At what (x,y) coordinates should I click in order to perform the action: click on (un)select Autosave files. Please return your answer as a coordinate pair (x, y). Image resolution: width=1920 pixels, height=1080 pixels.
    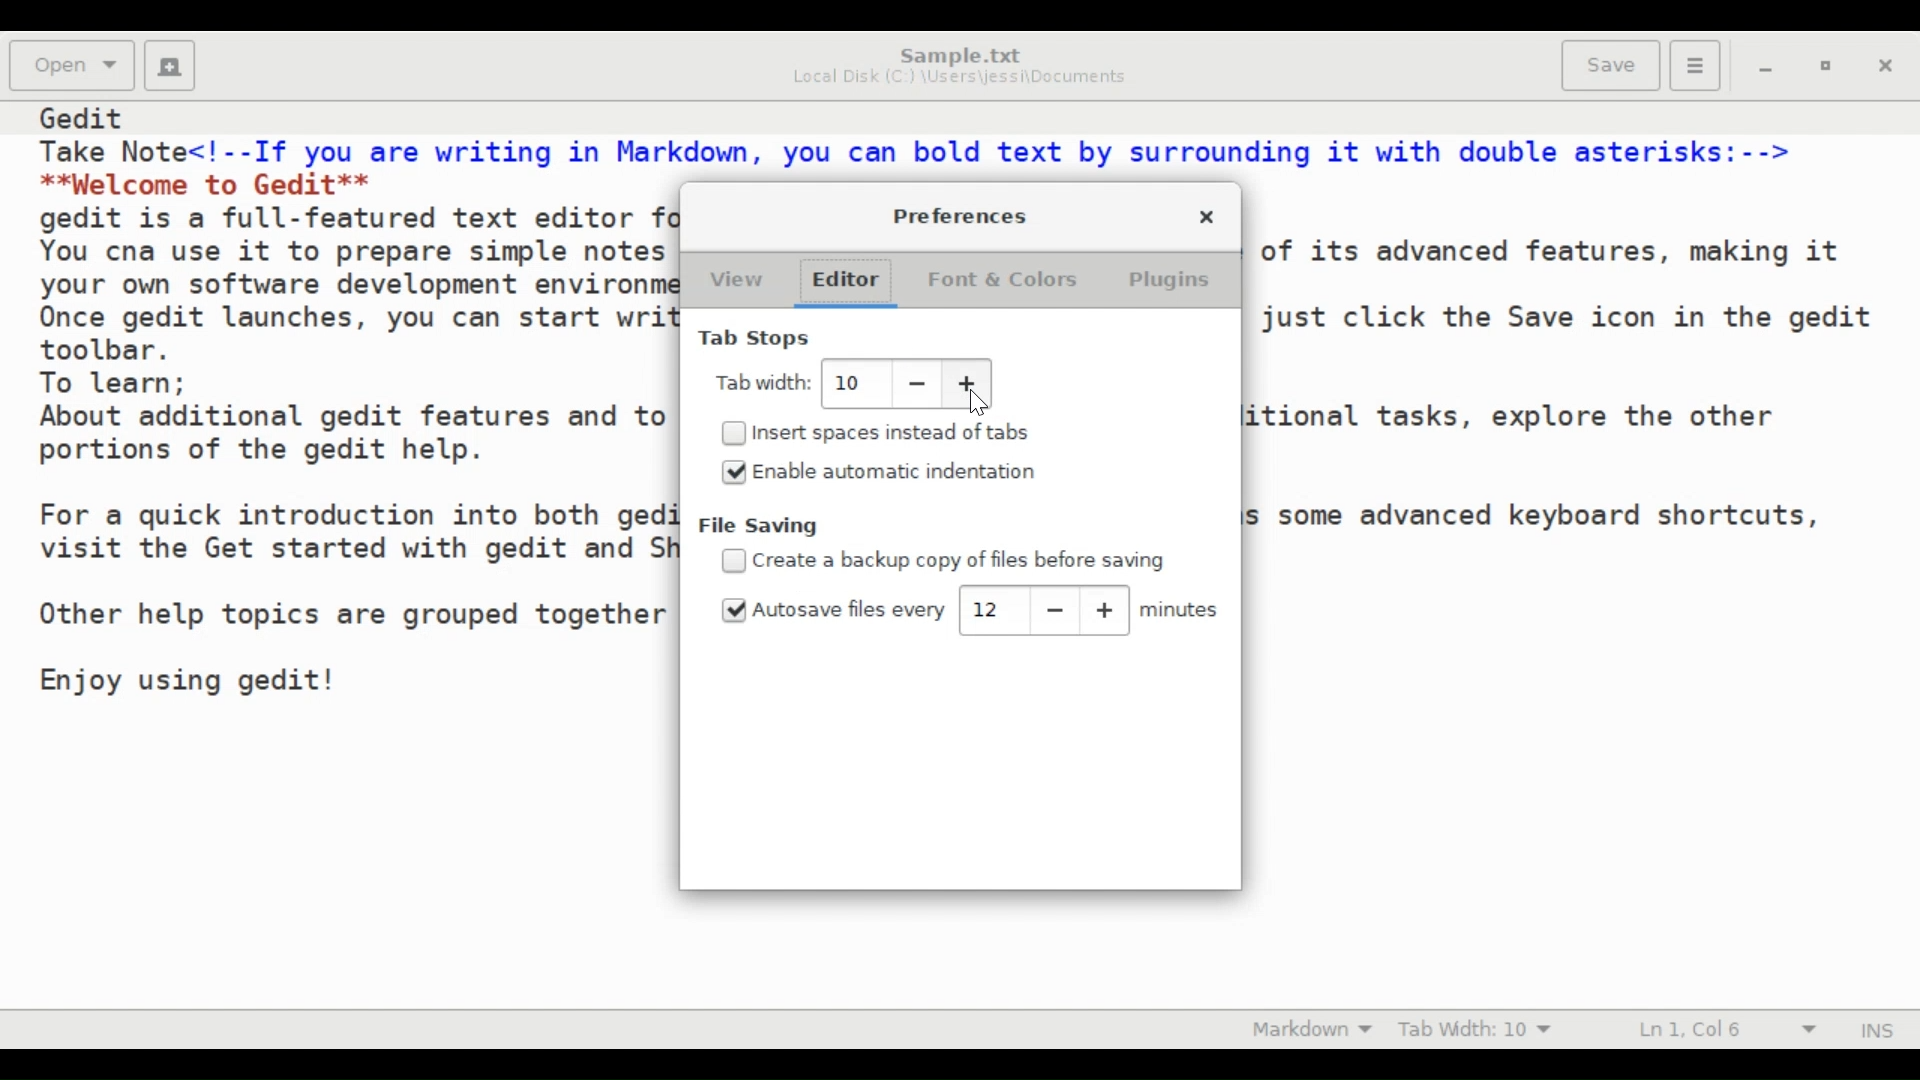
    Looking at the image, I should click on (832, 611).